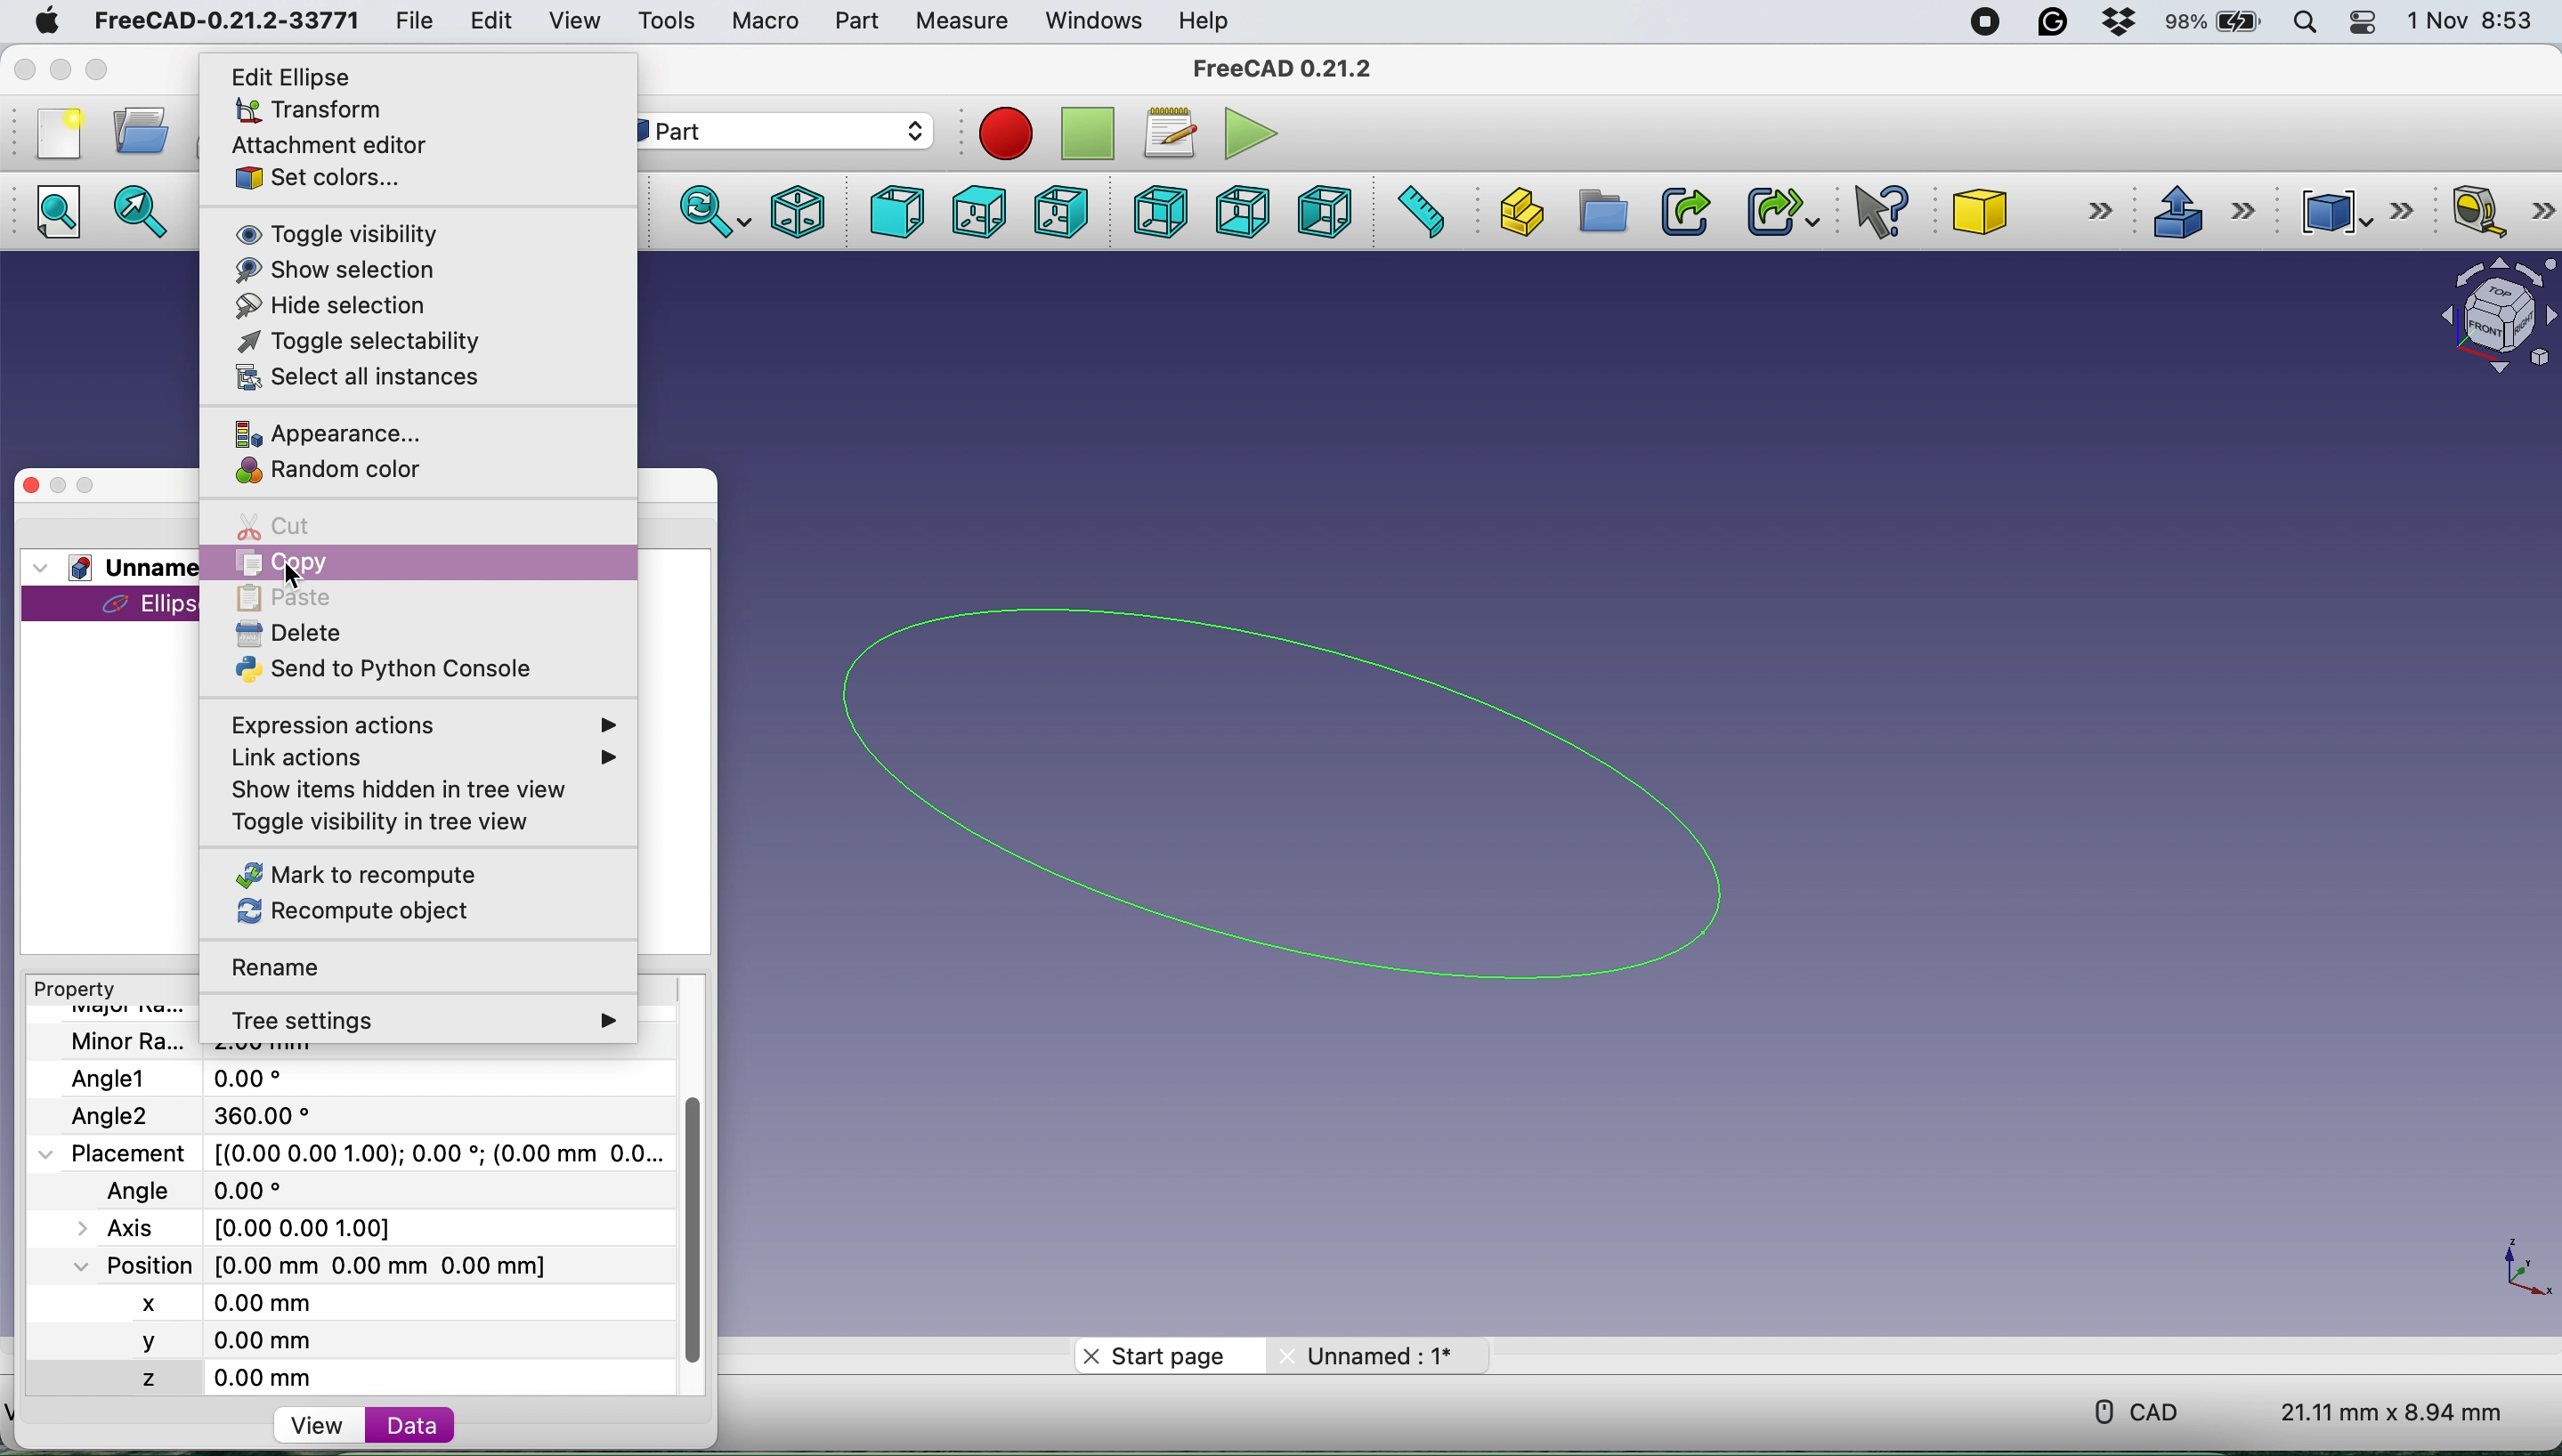 The width and height of the screenshot is (2562, 1456). I want to click on battery, so click(2212, 25).